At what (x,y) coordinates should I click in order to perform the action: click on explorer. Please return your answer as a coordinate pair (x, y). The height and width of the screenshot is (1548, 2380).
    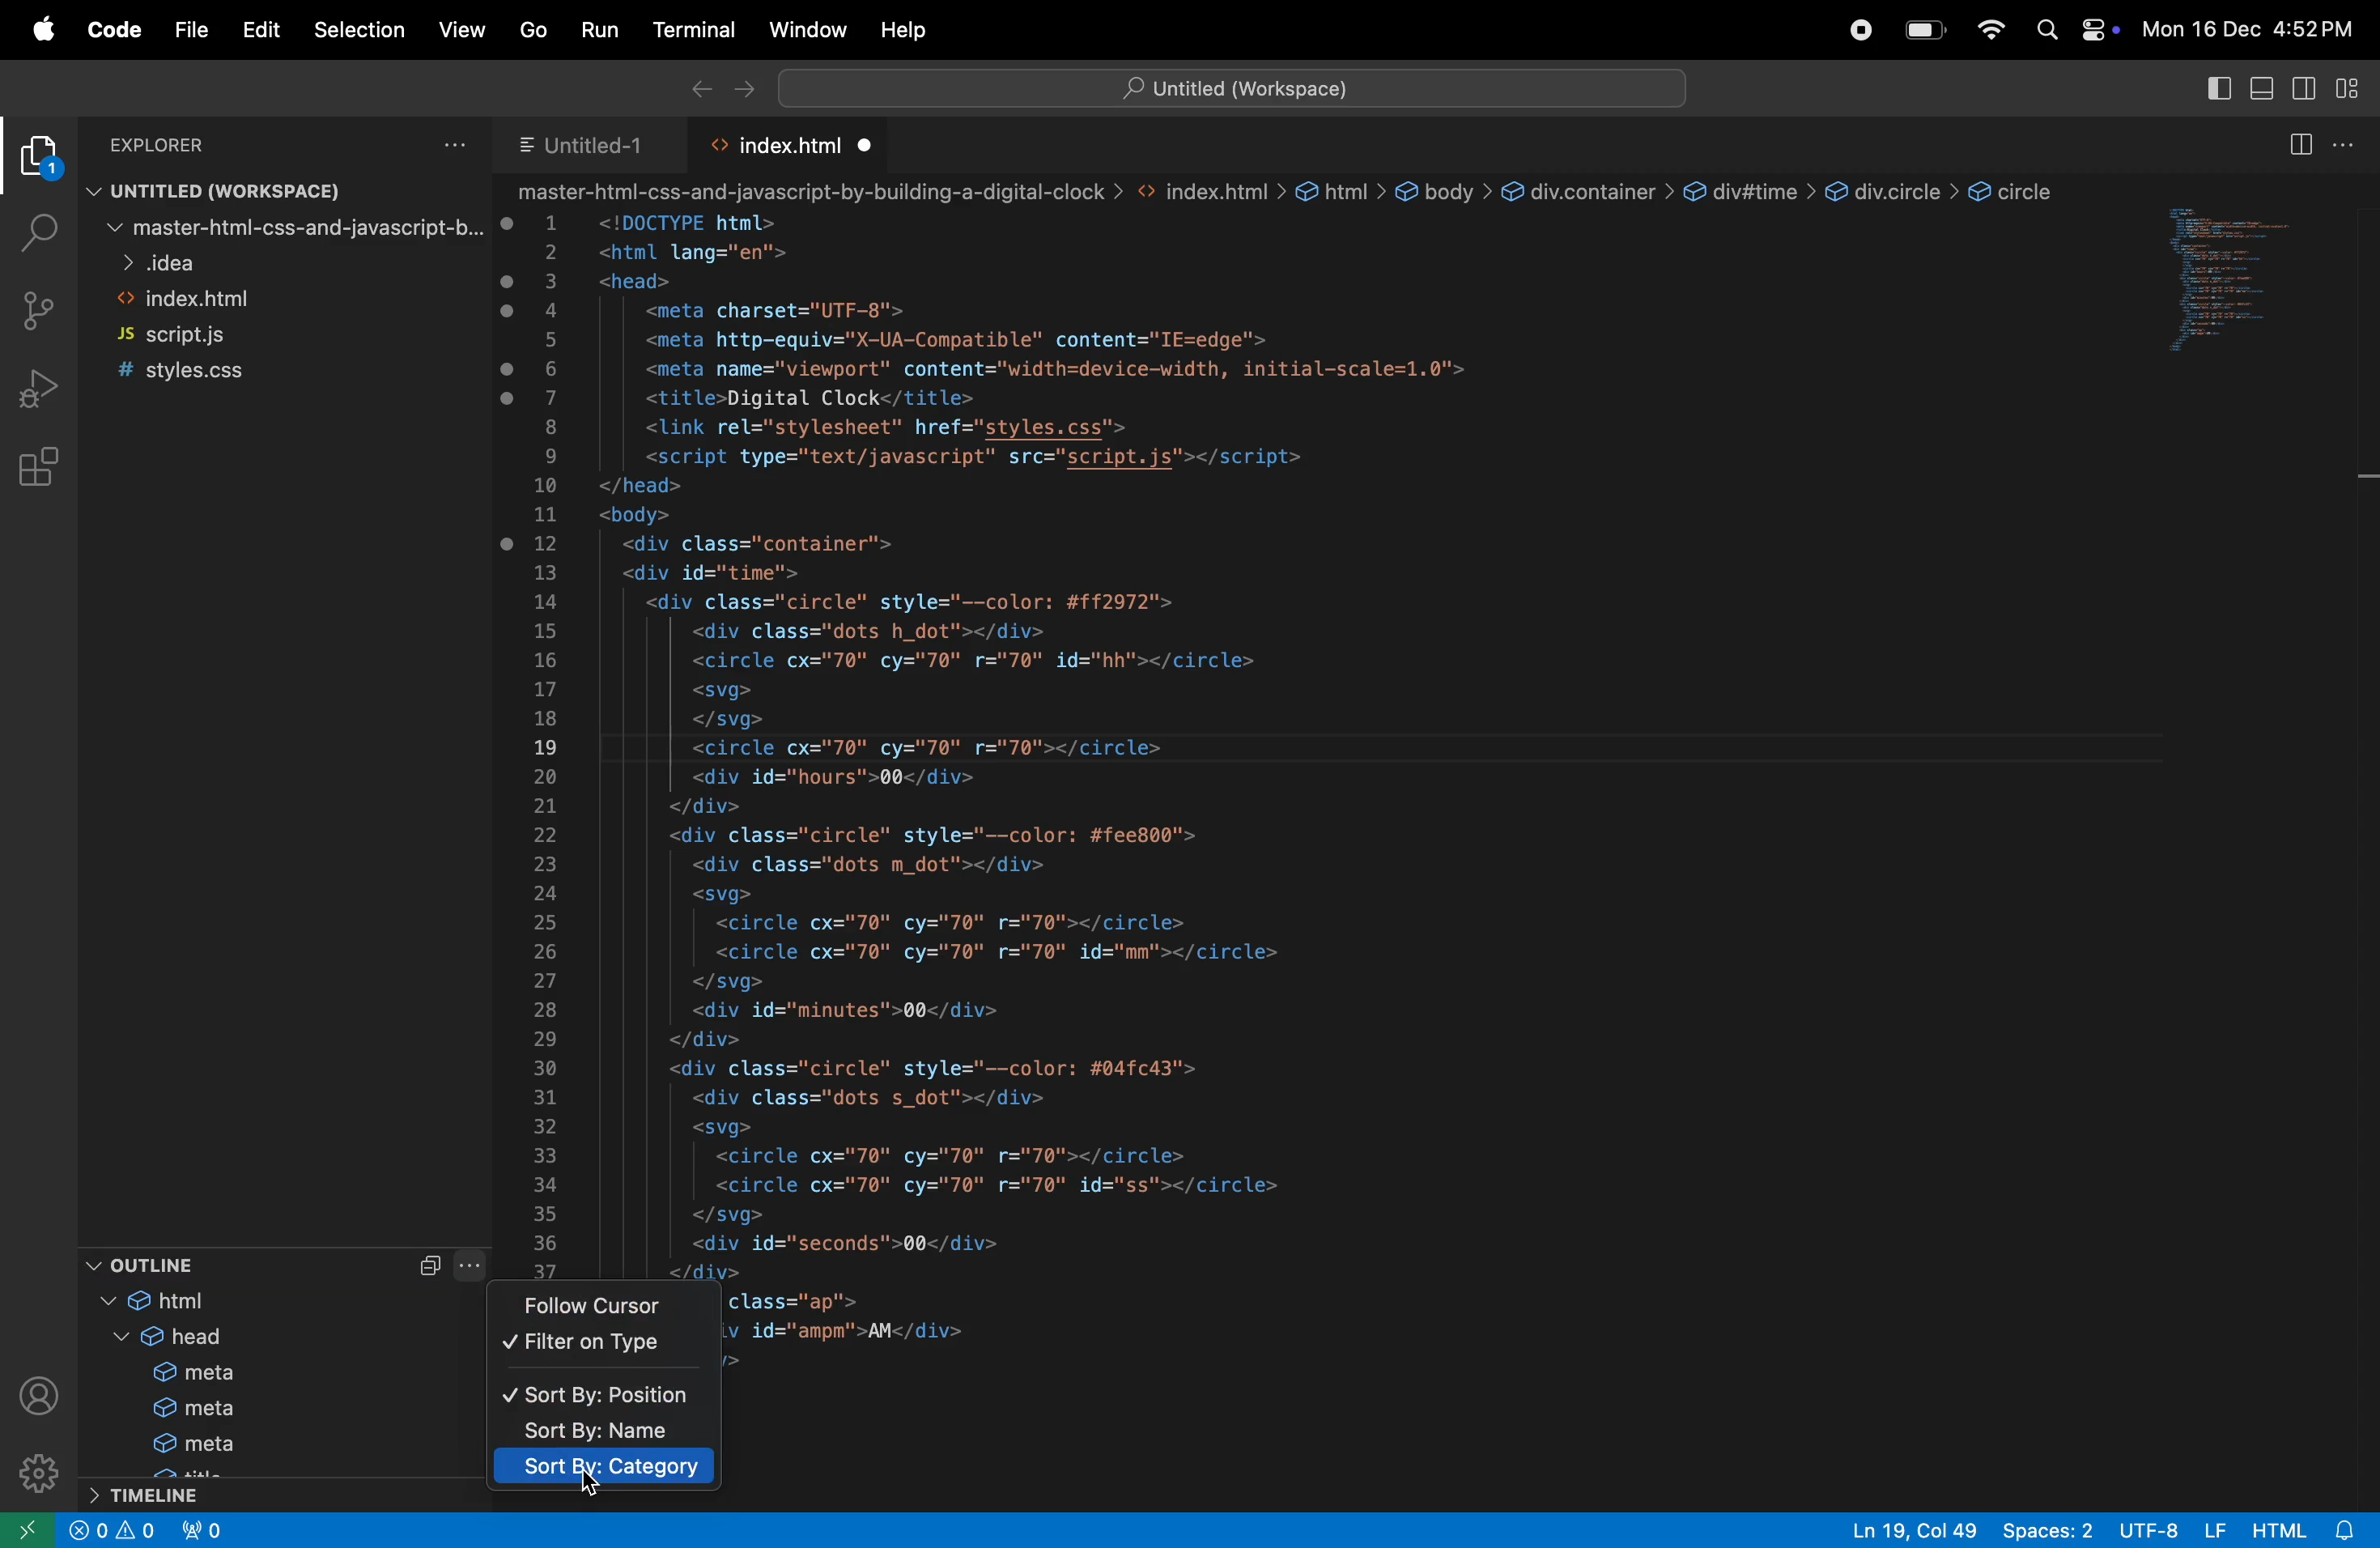
    Looking at the image, I should click on (33, 158).